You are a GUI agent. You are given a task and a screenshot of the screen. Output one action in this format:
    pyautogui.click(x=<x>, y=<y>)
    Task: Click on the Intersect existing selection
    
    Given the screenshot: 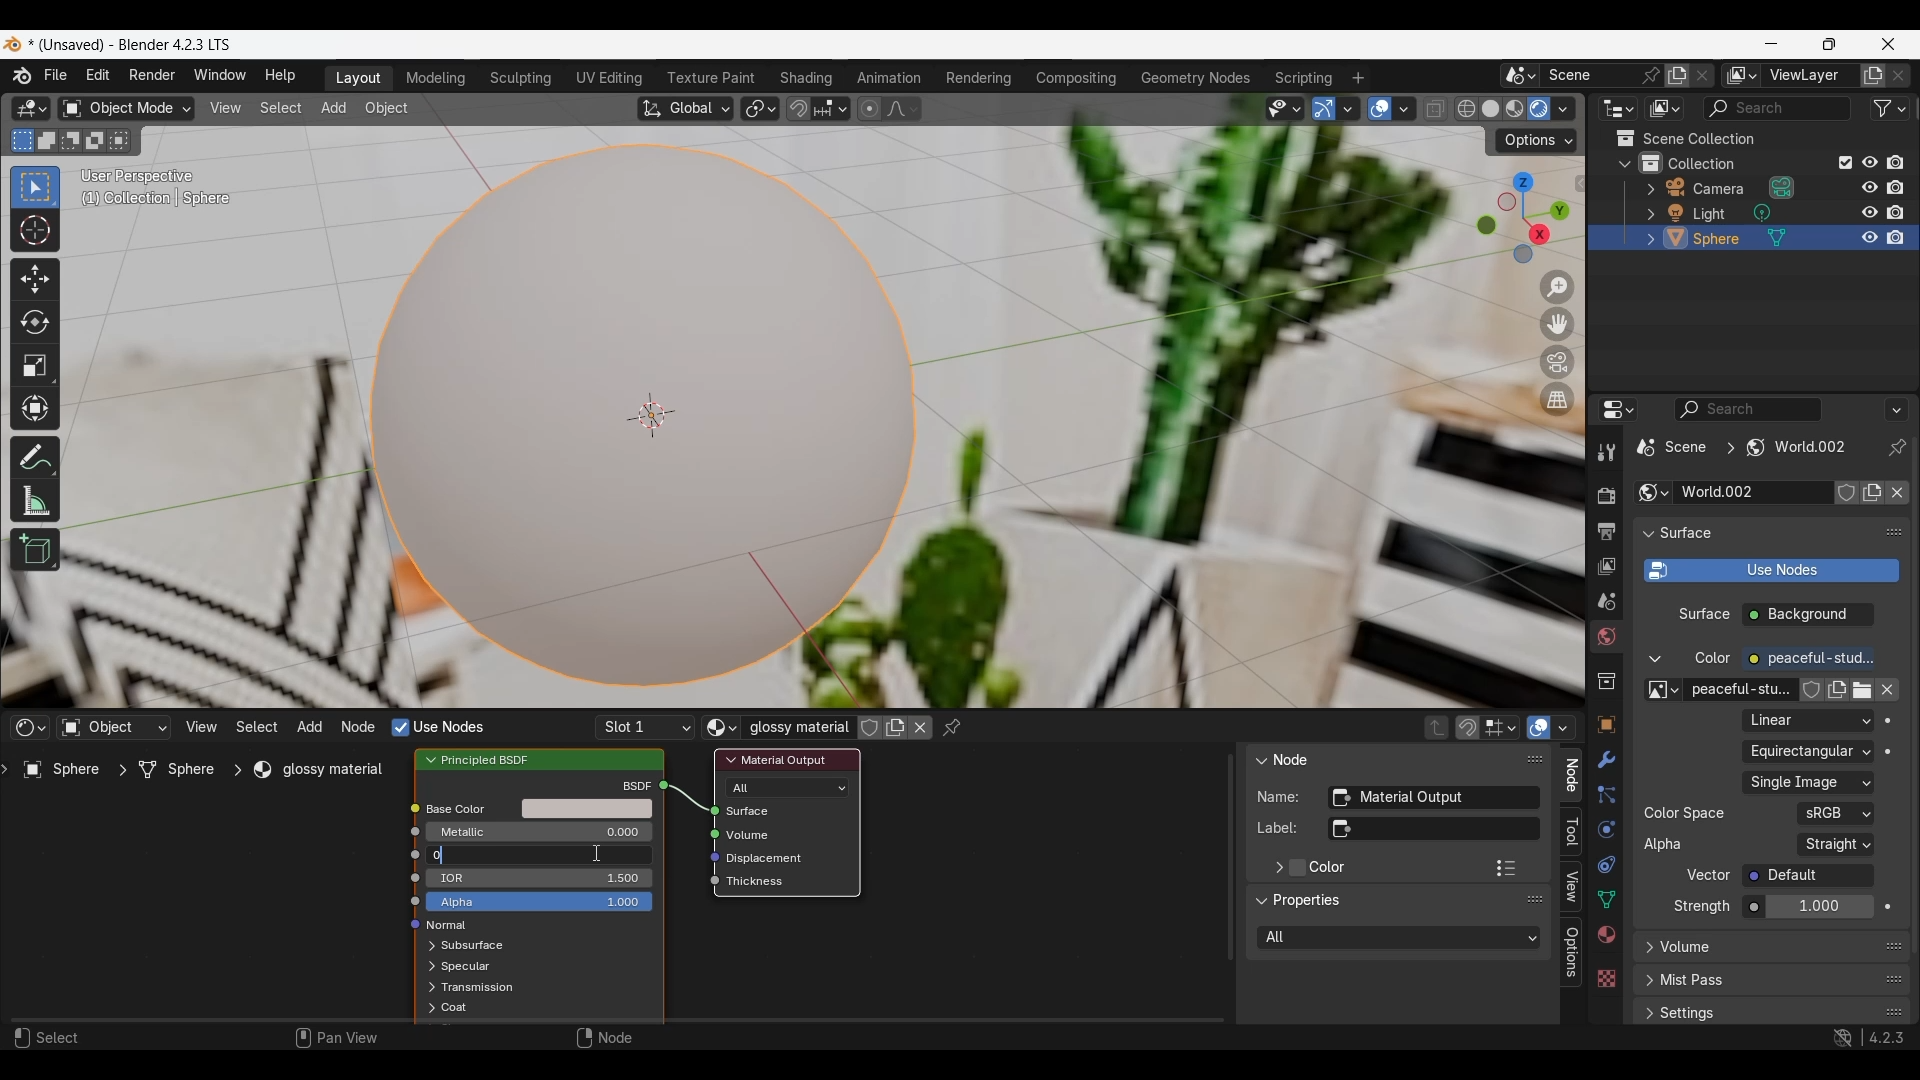 What is the action you would take?
    pyautogui.click(x=119, y=141)
    